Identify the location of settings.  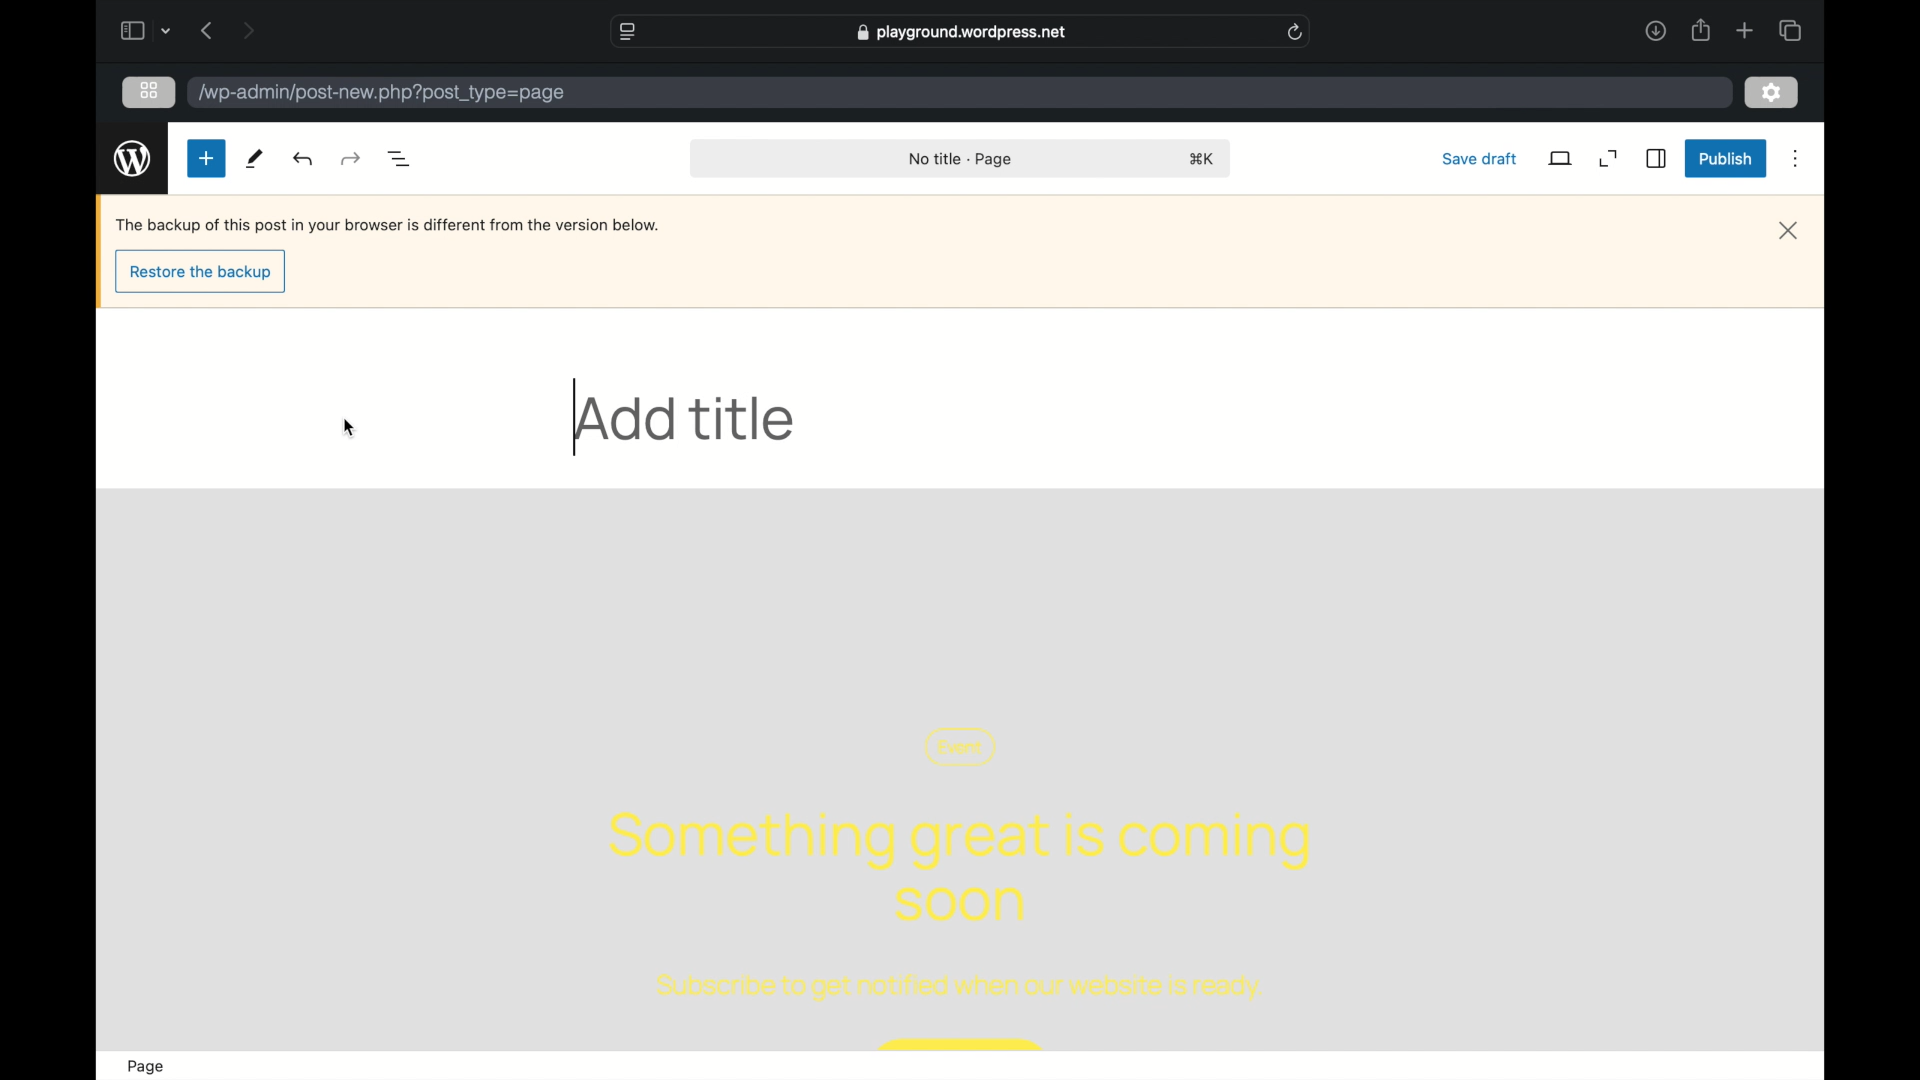
(1771, 92).